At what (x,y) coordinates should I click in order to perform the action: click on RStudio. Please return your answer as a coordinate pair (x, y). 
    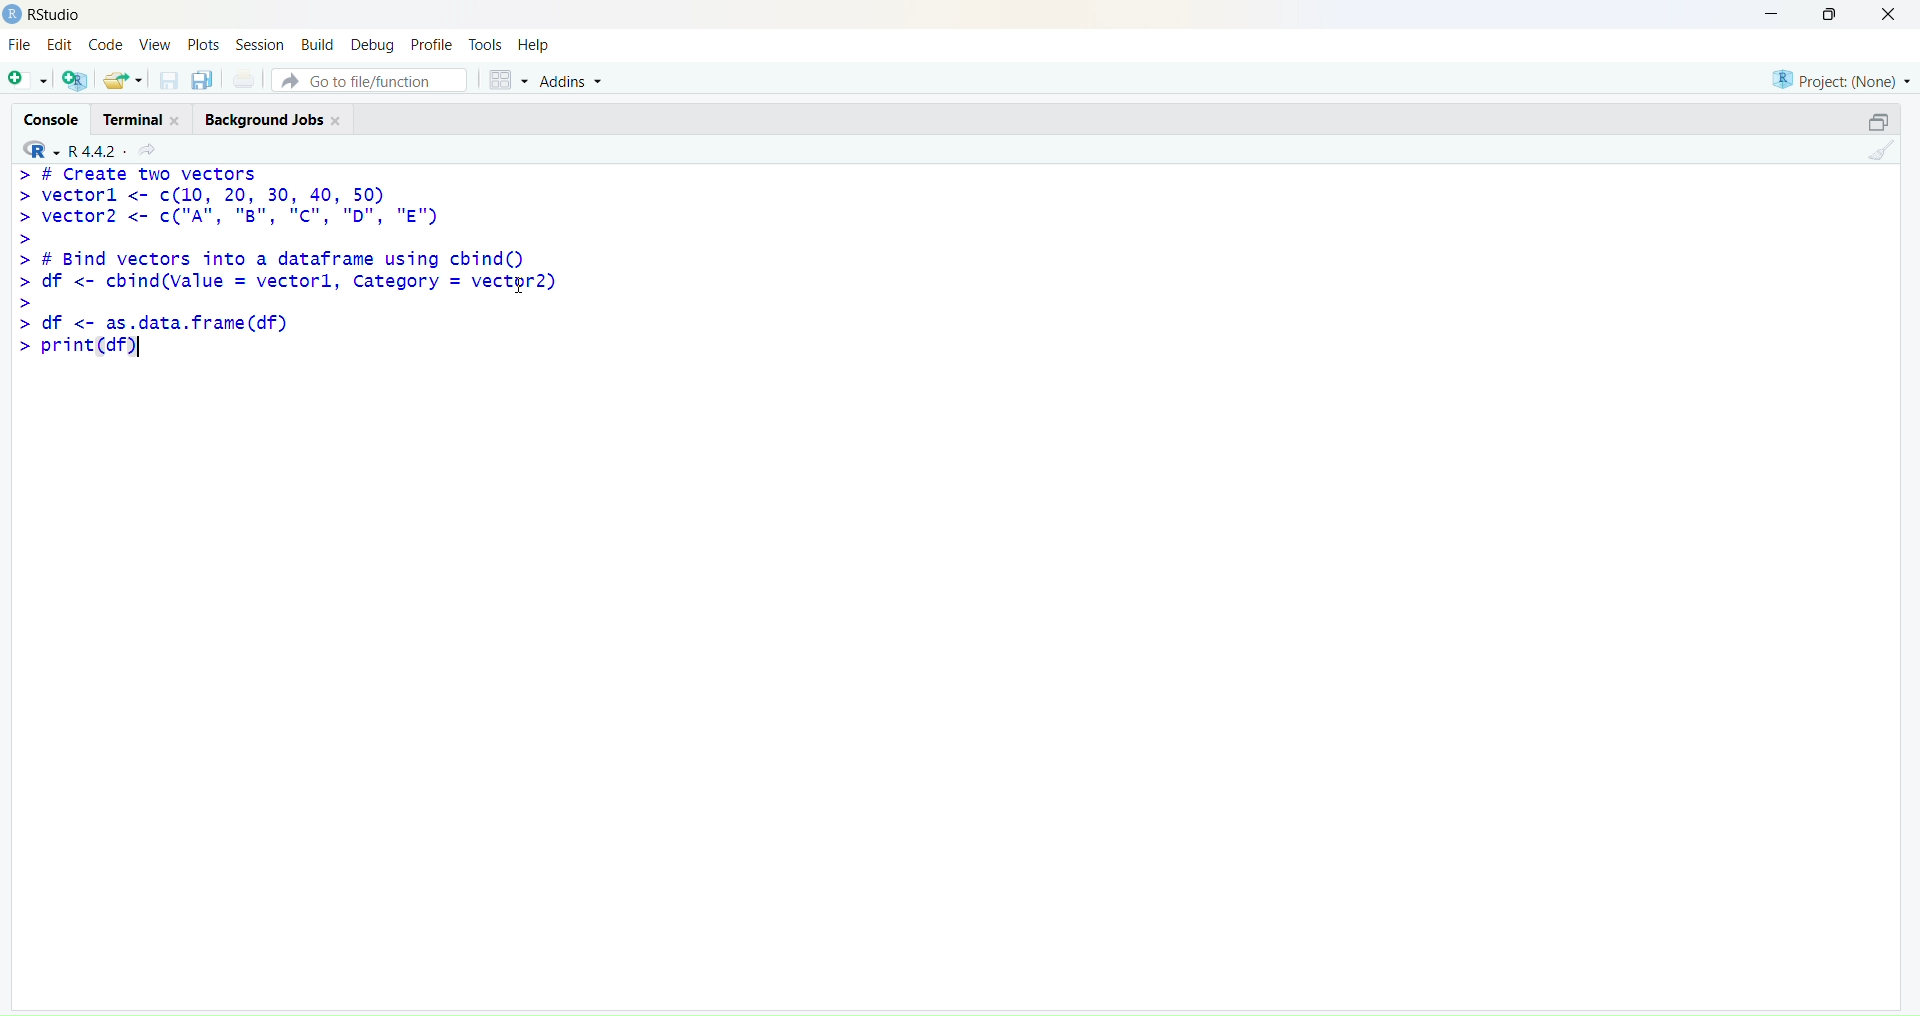
    Looking at the image, I should click on (55, 15).